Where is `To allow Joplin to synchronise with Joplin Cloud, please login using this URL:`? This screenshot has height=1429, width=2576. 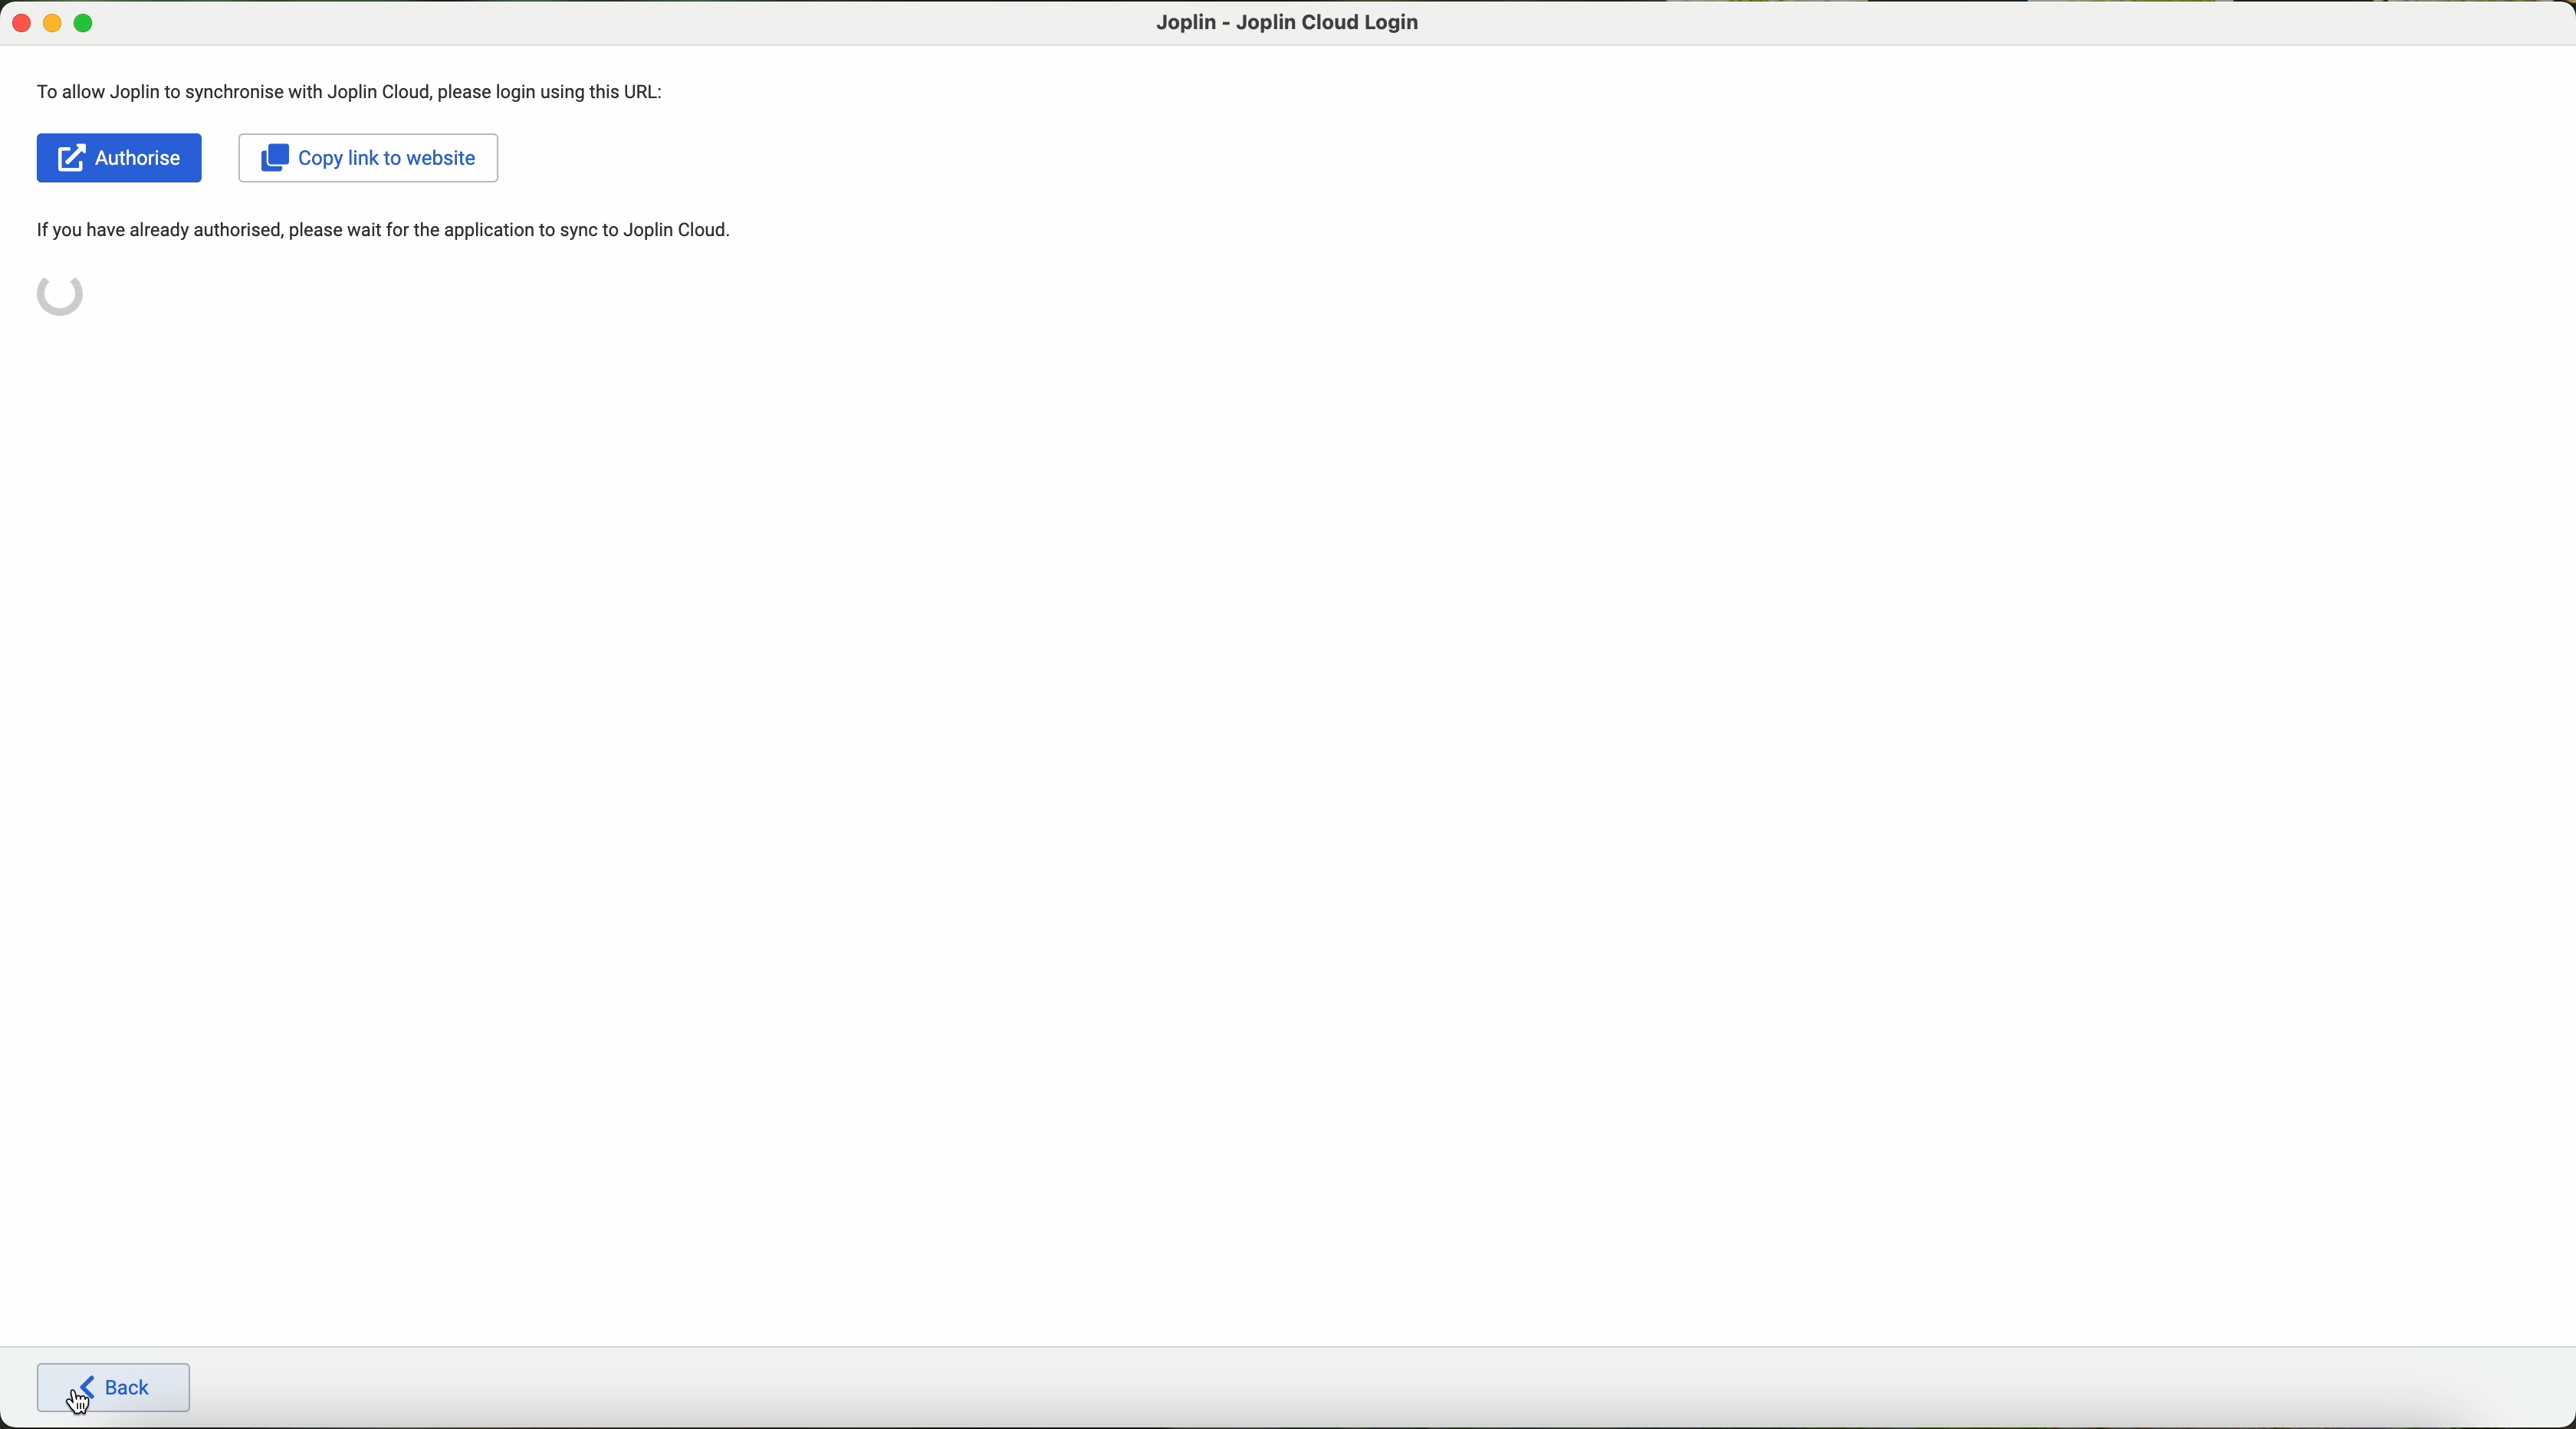
To allow Joplin to synchronise with Joplin Cloud, please login using this URL: is located at coordinates (356, 92).